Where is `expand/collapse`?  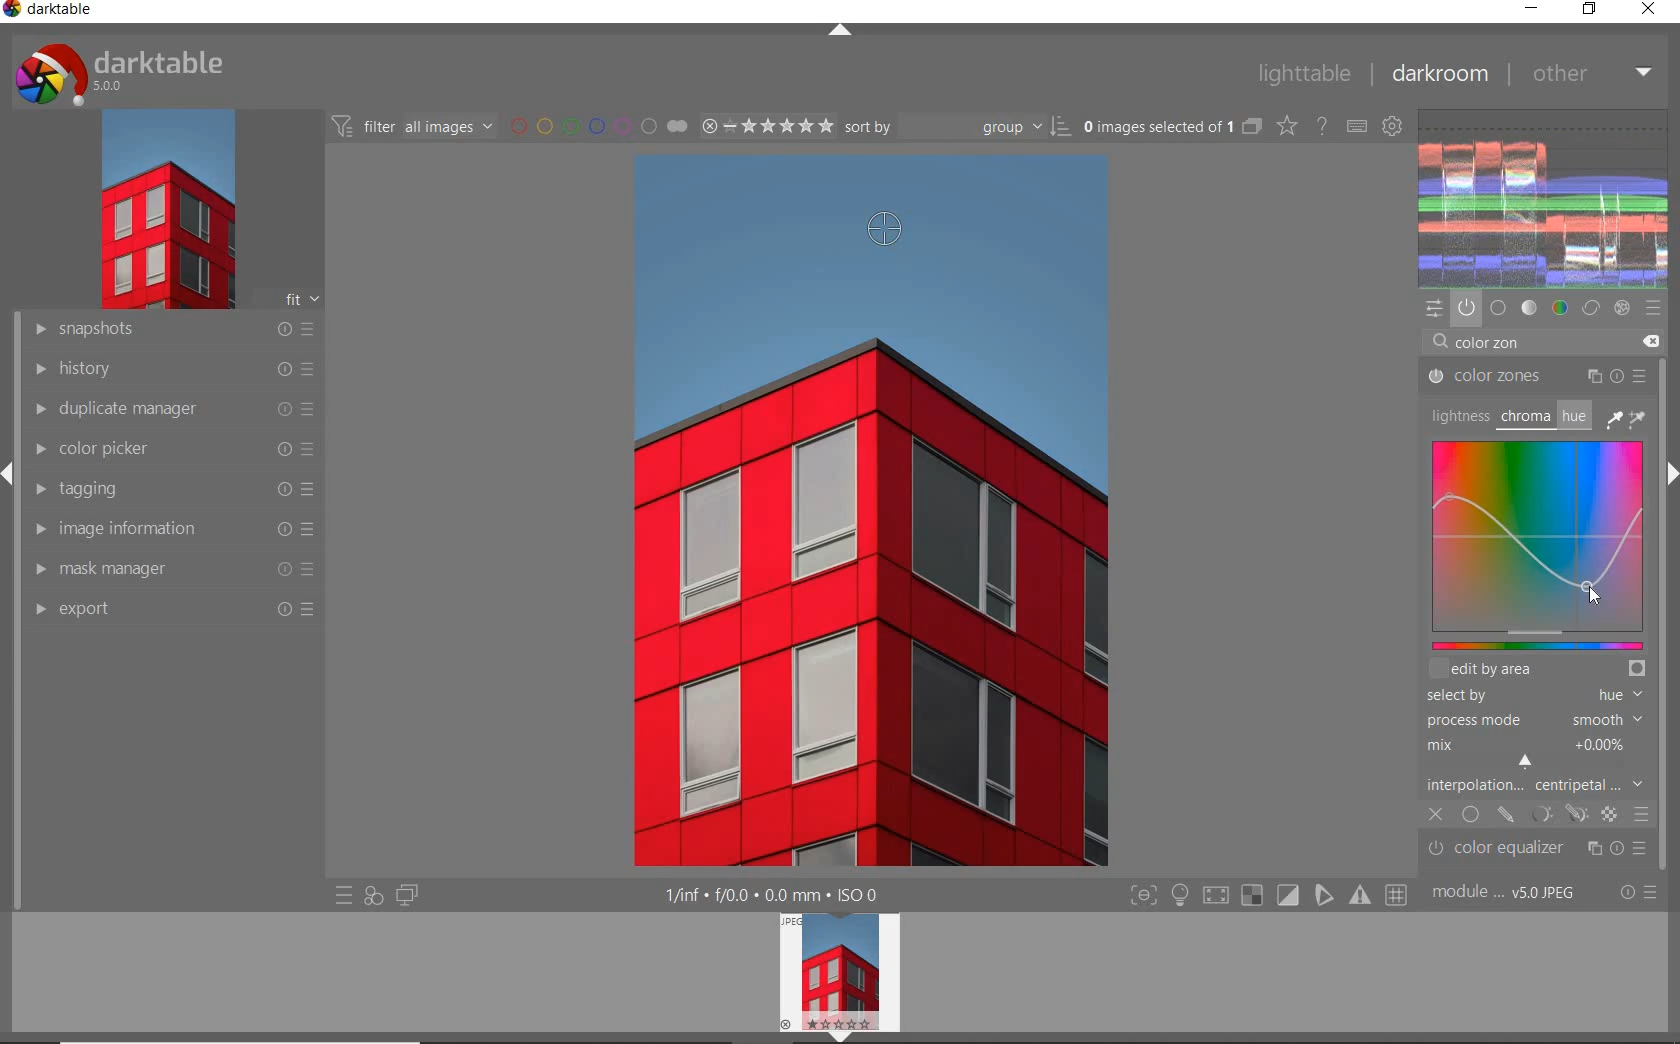
expand/collapse is located at coordinates (834, 1037).